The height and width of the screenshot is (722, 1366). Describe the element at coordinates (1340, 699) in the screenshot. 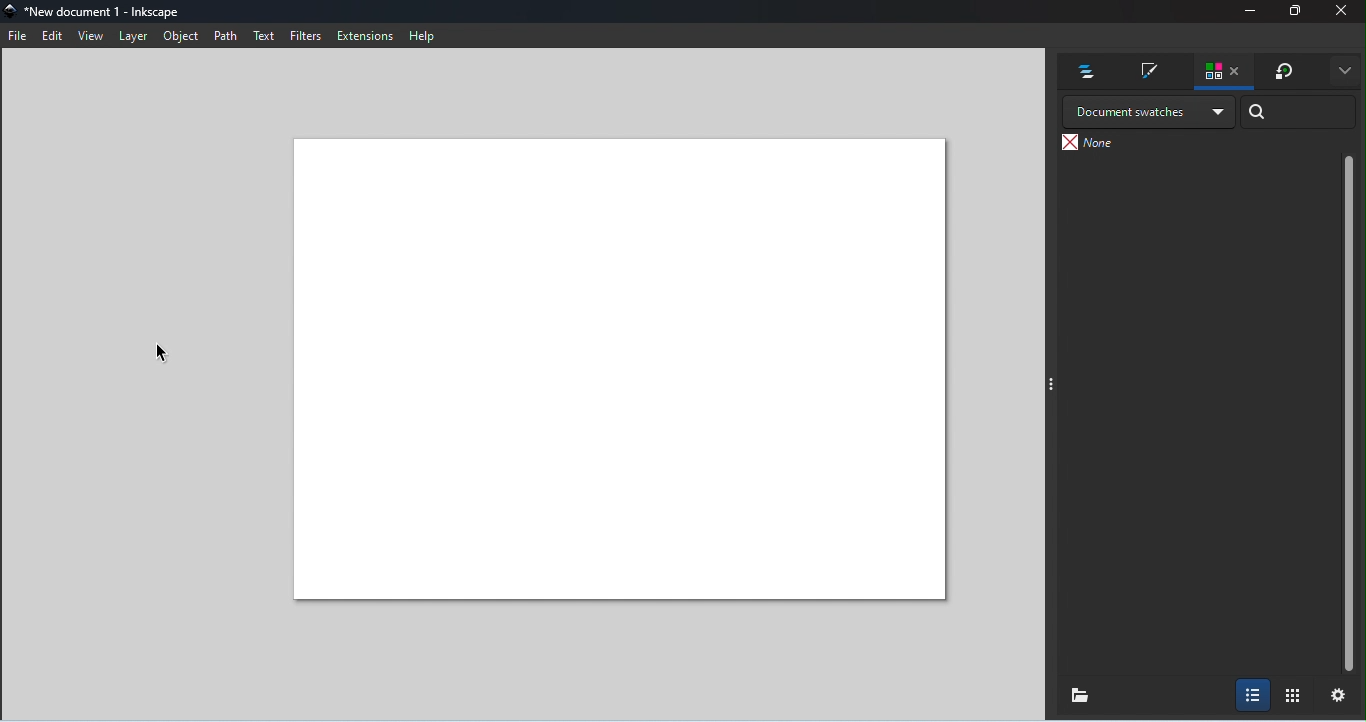

I see `Settings` at that location.